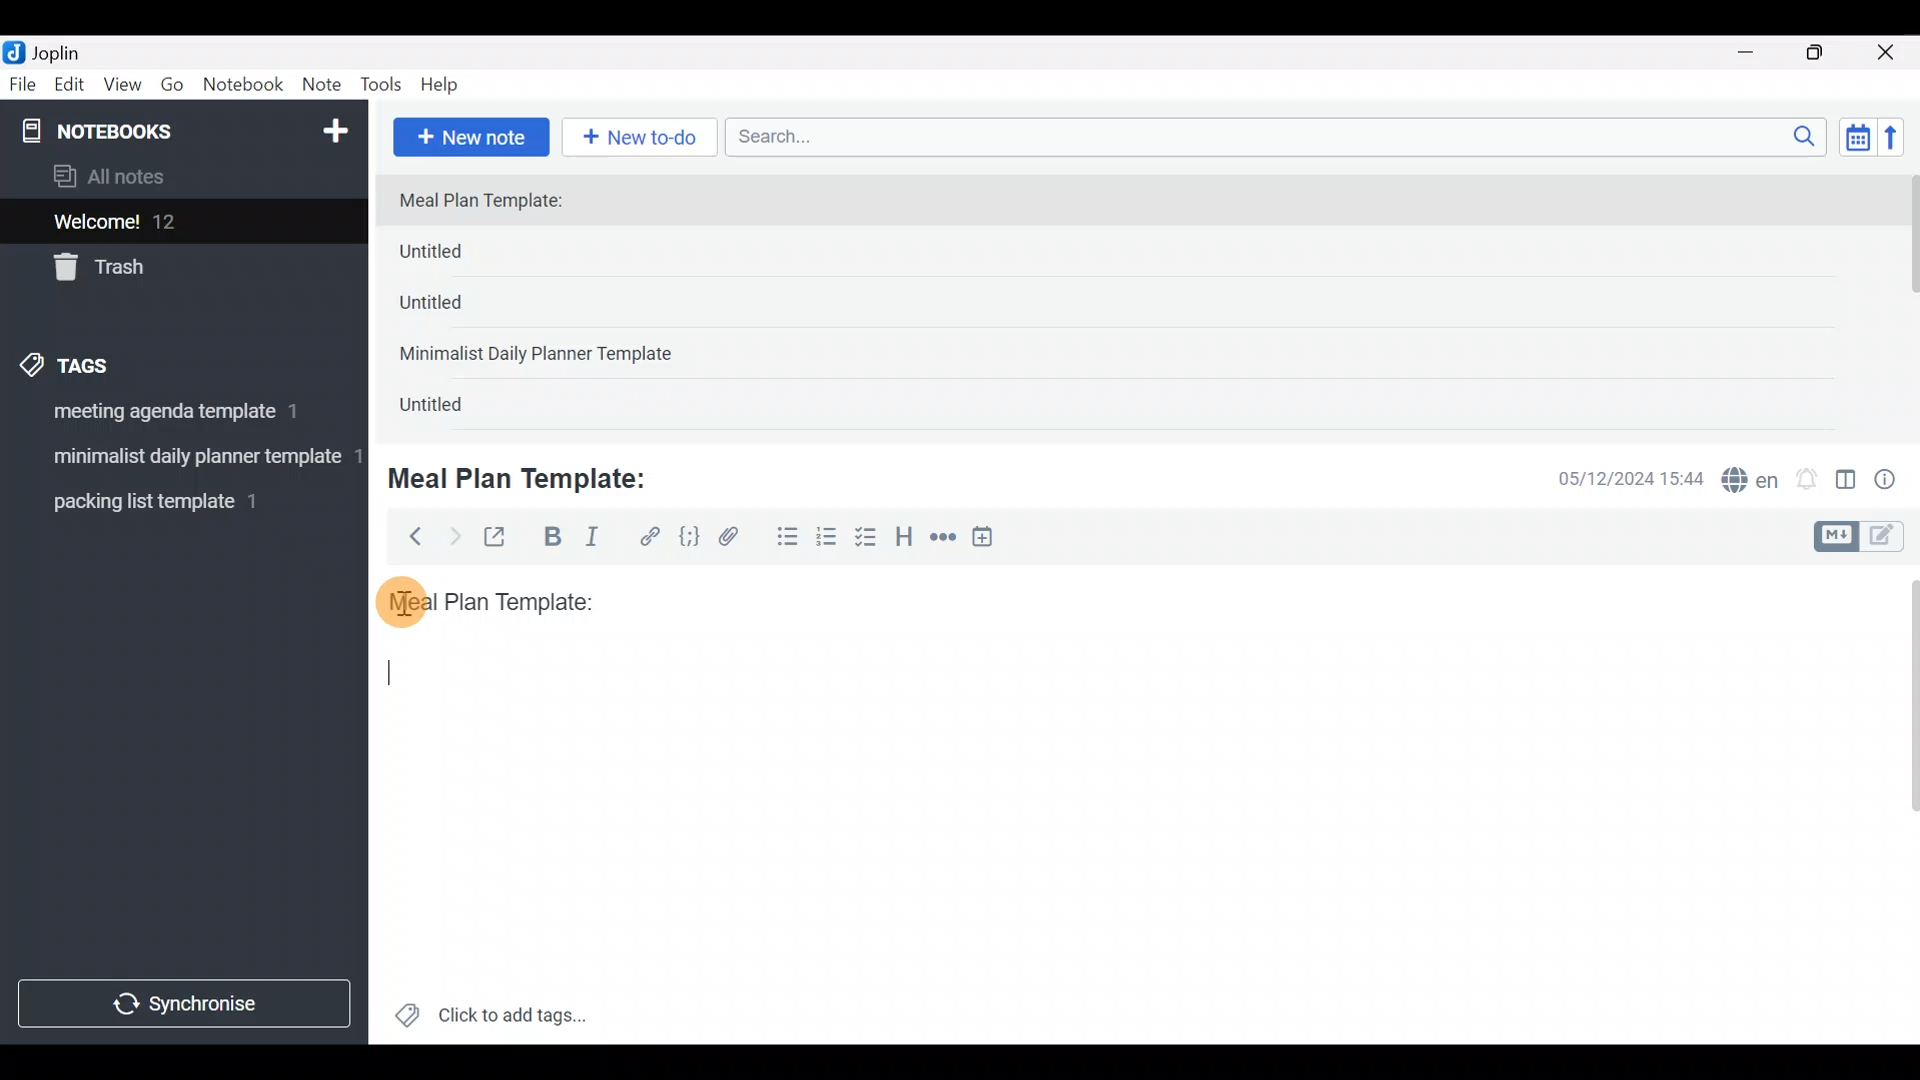 Image resolution: width=1920 pixels, height=1080 pixels. Describe the element at coordinates (141, 130) in the screenshot. I see `Notebooks` at that location.